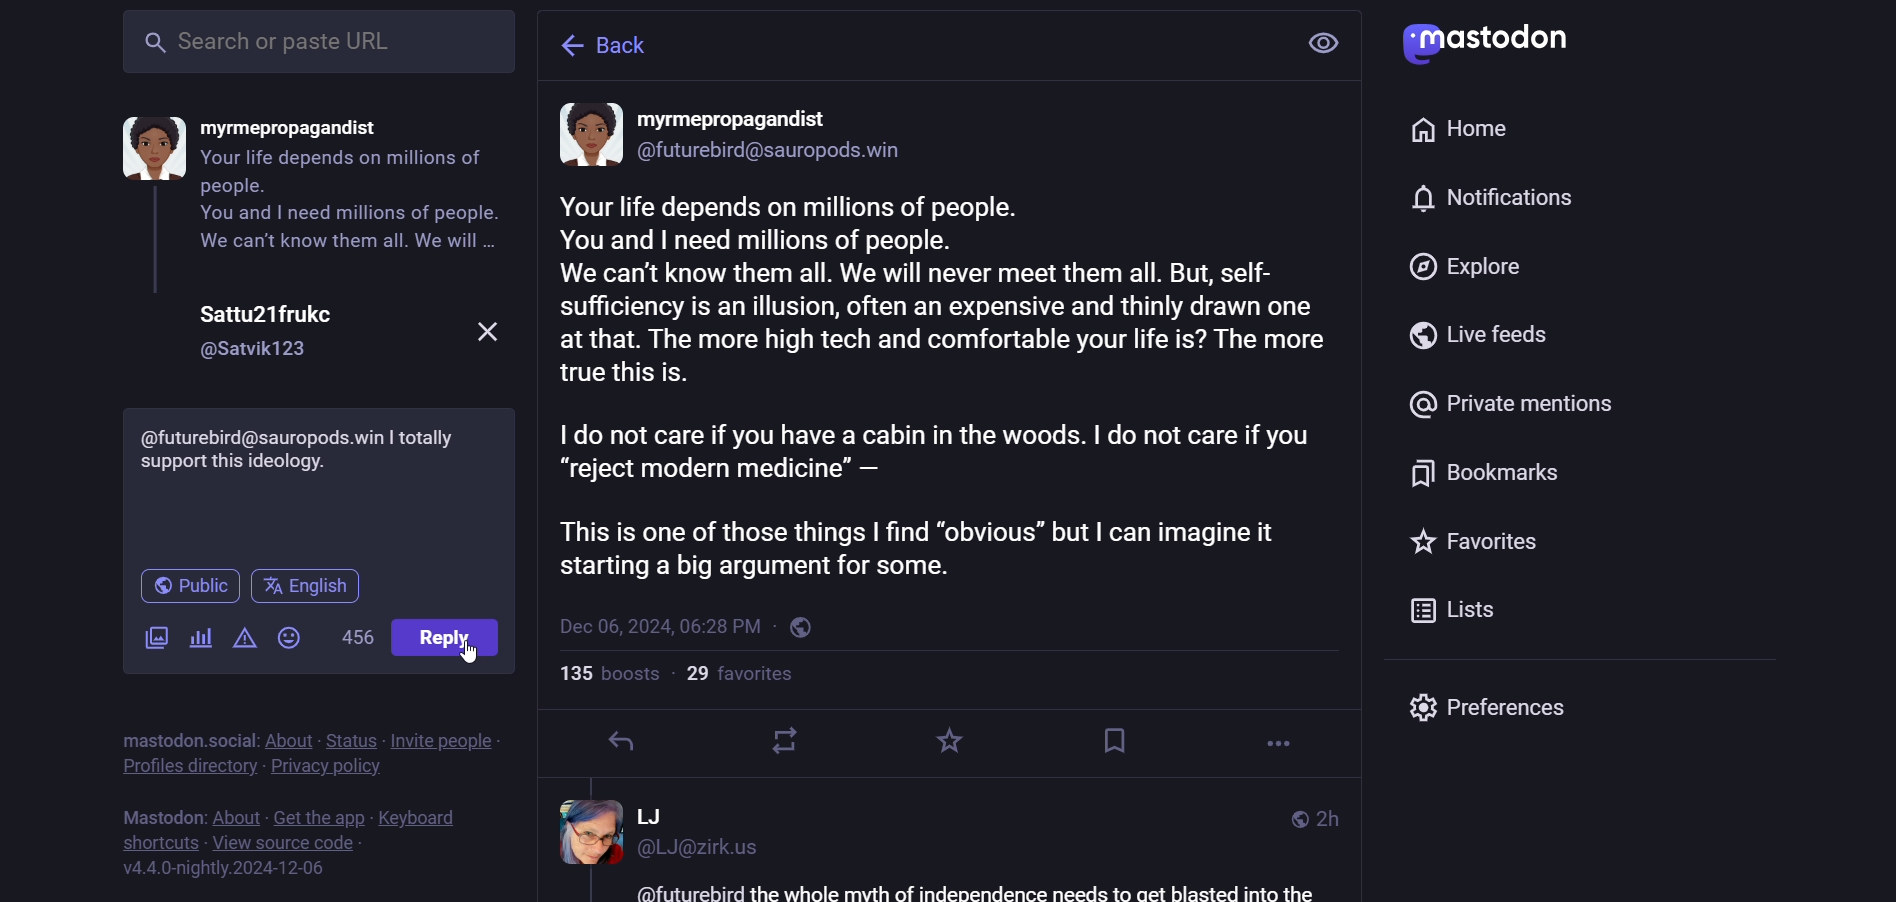  Describe the element at coordinates (290, 638) in the screenshot. I see `emoji` at that location.